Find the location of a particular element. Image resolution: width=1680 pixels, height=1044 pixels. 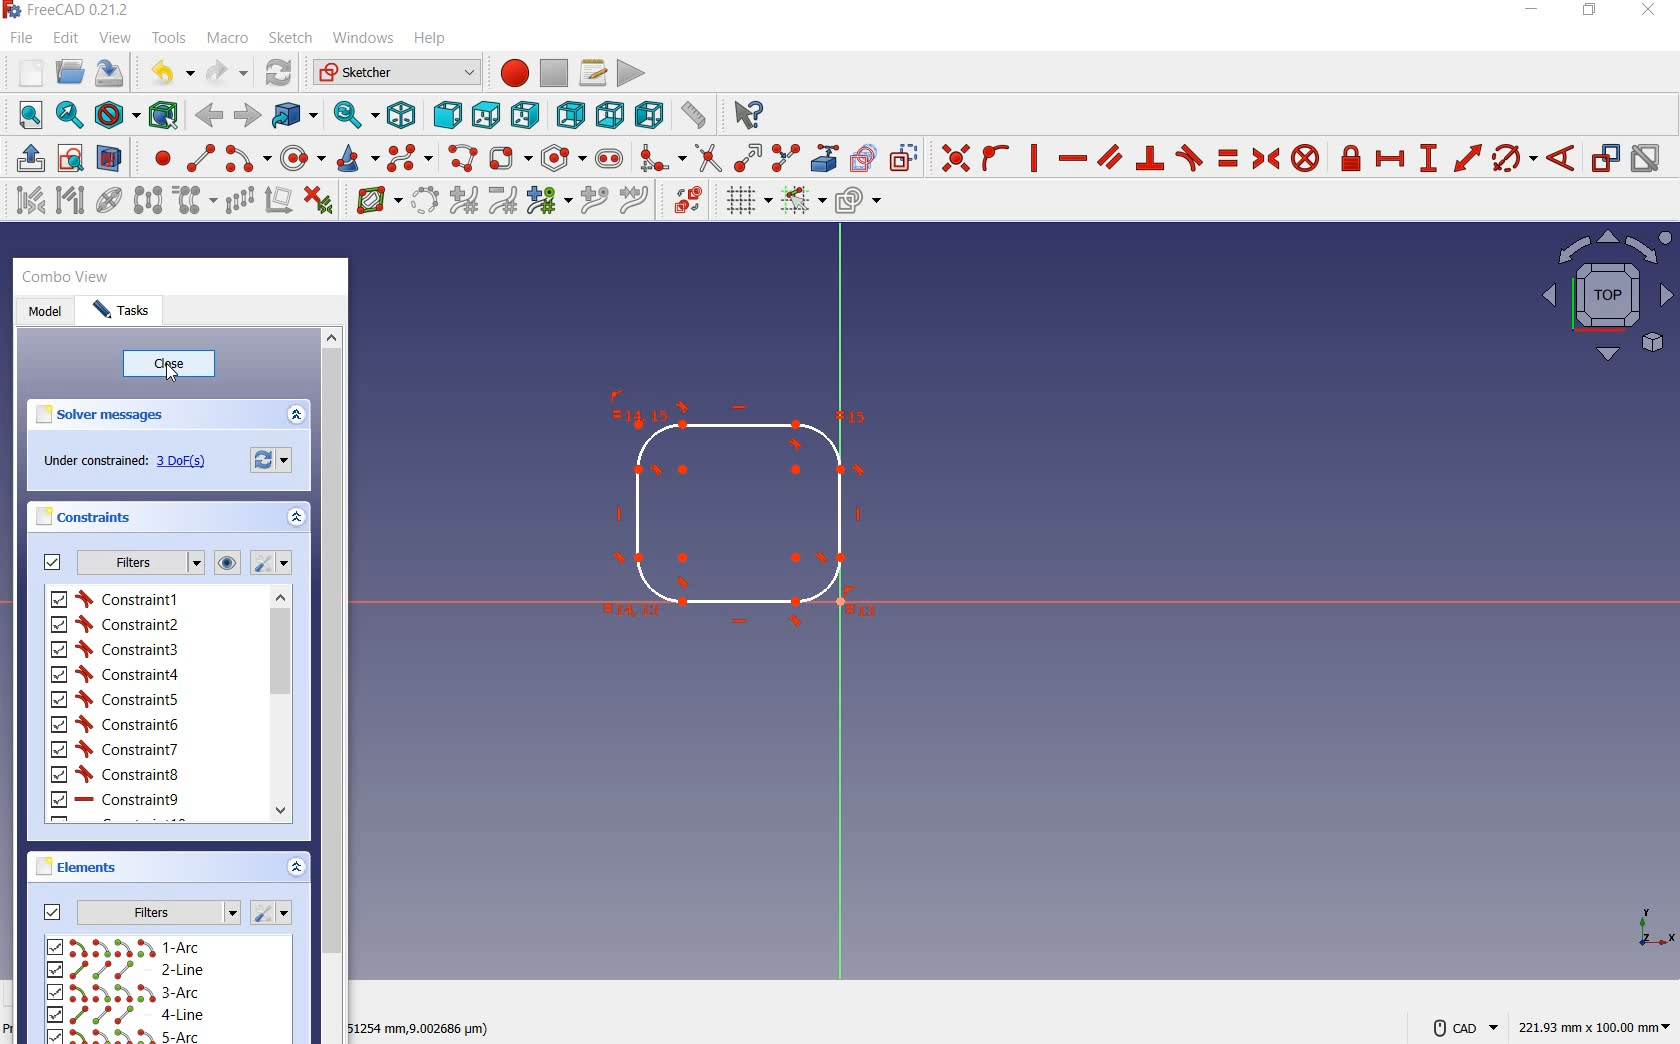

insert knot is located at coordinates (593, 199).